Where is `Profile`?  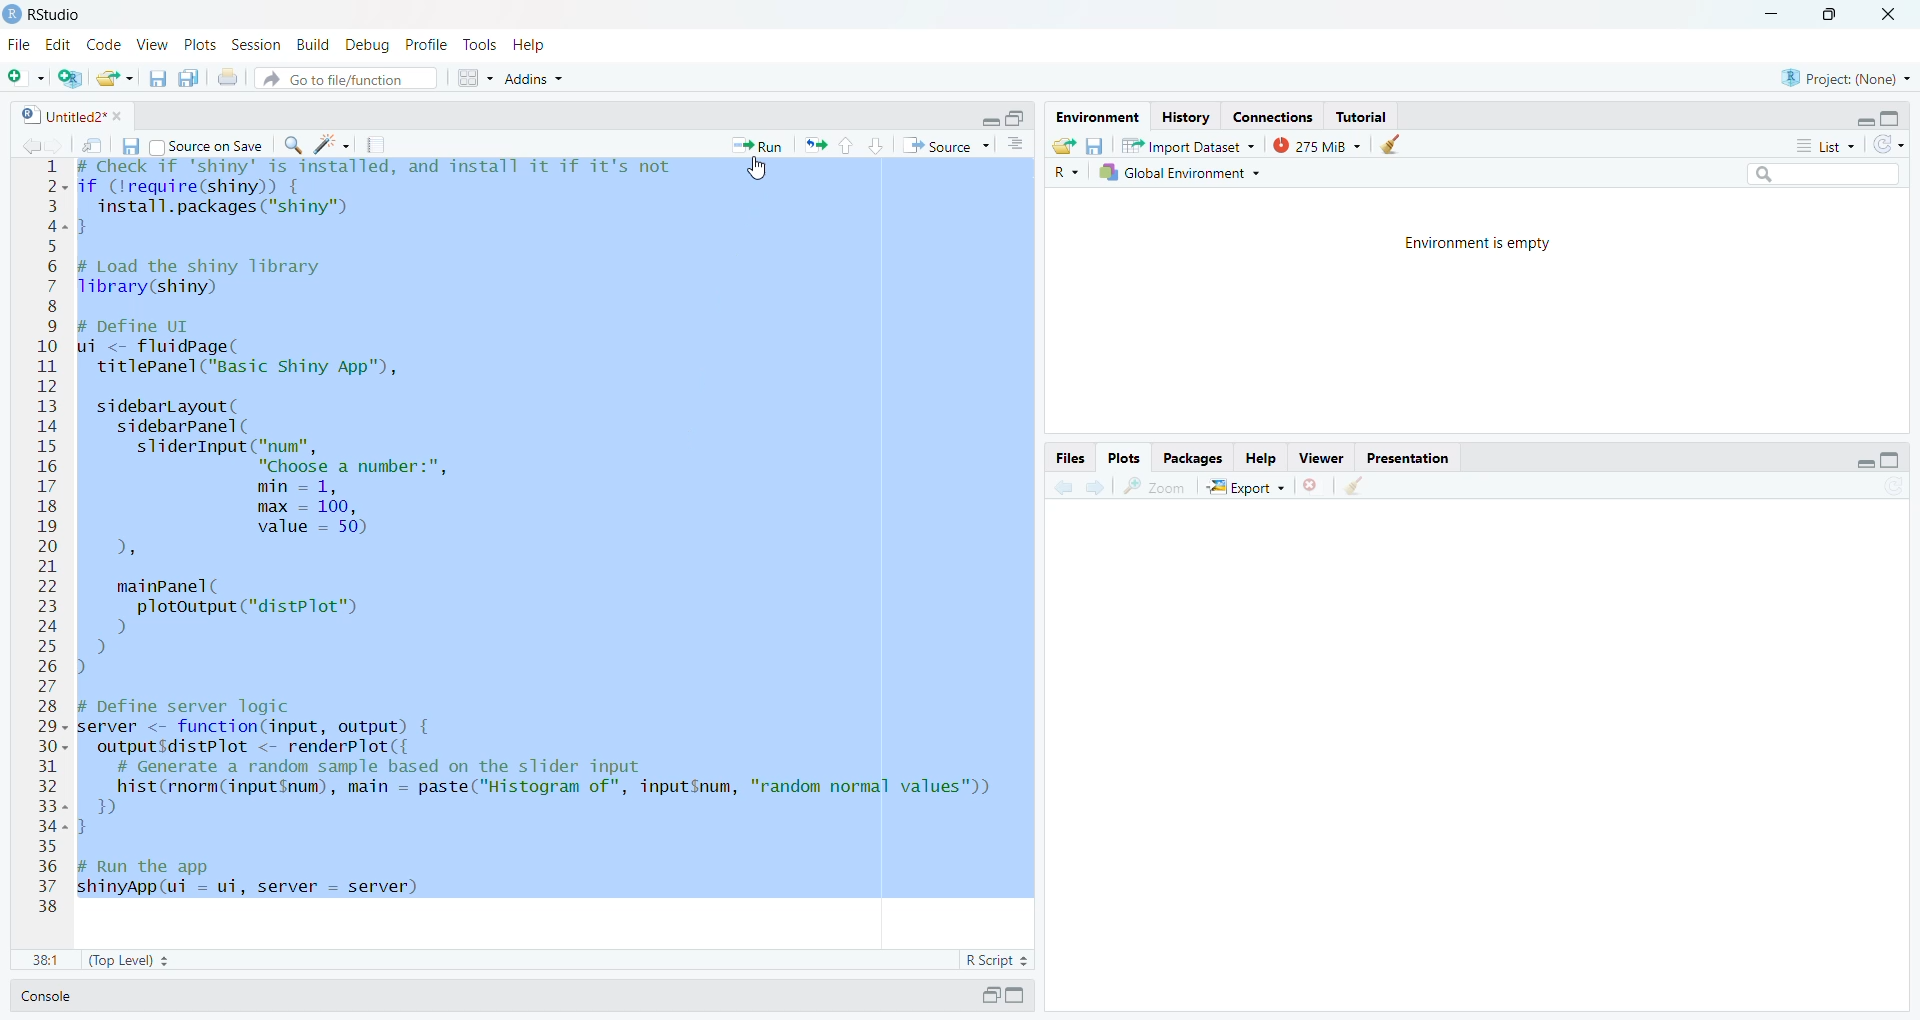
Profile is located at coordinates (426, 45).